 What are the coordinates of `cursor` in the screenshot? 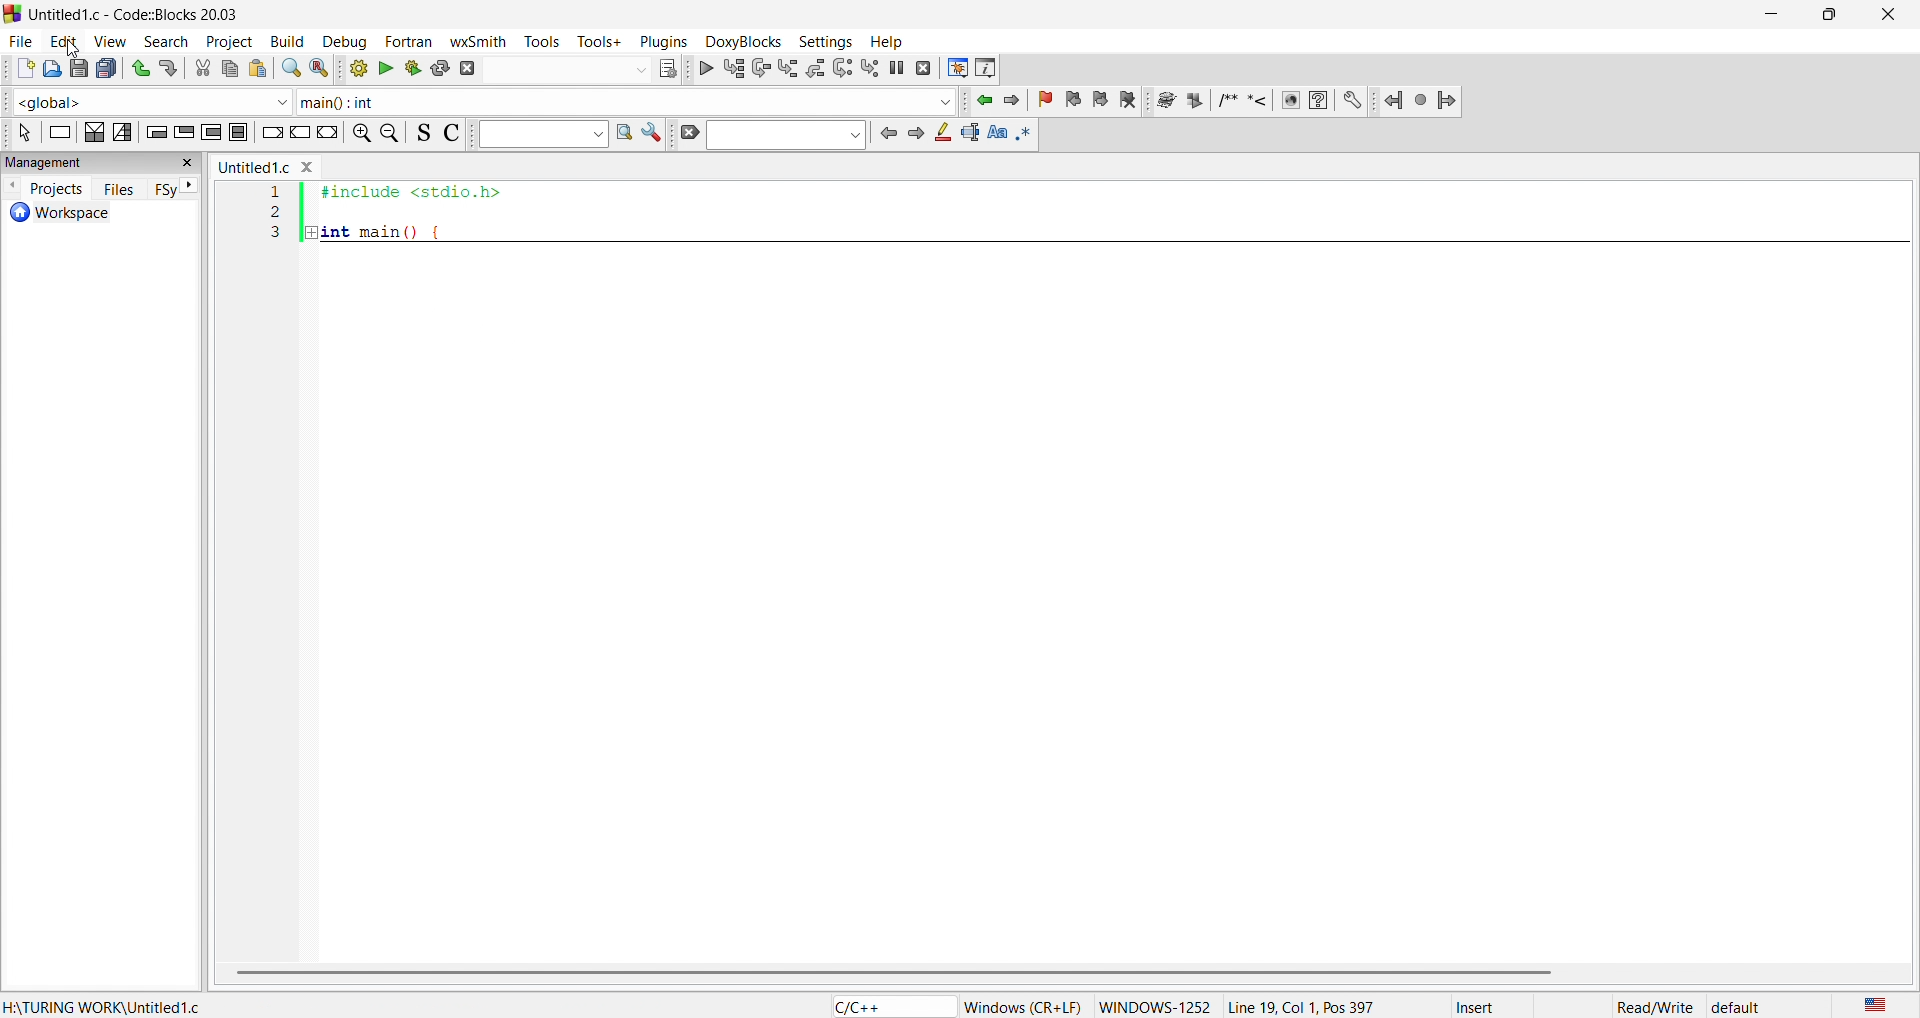 It's located at (74, 48).